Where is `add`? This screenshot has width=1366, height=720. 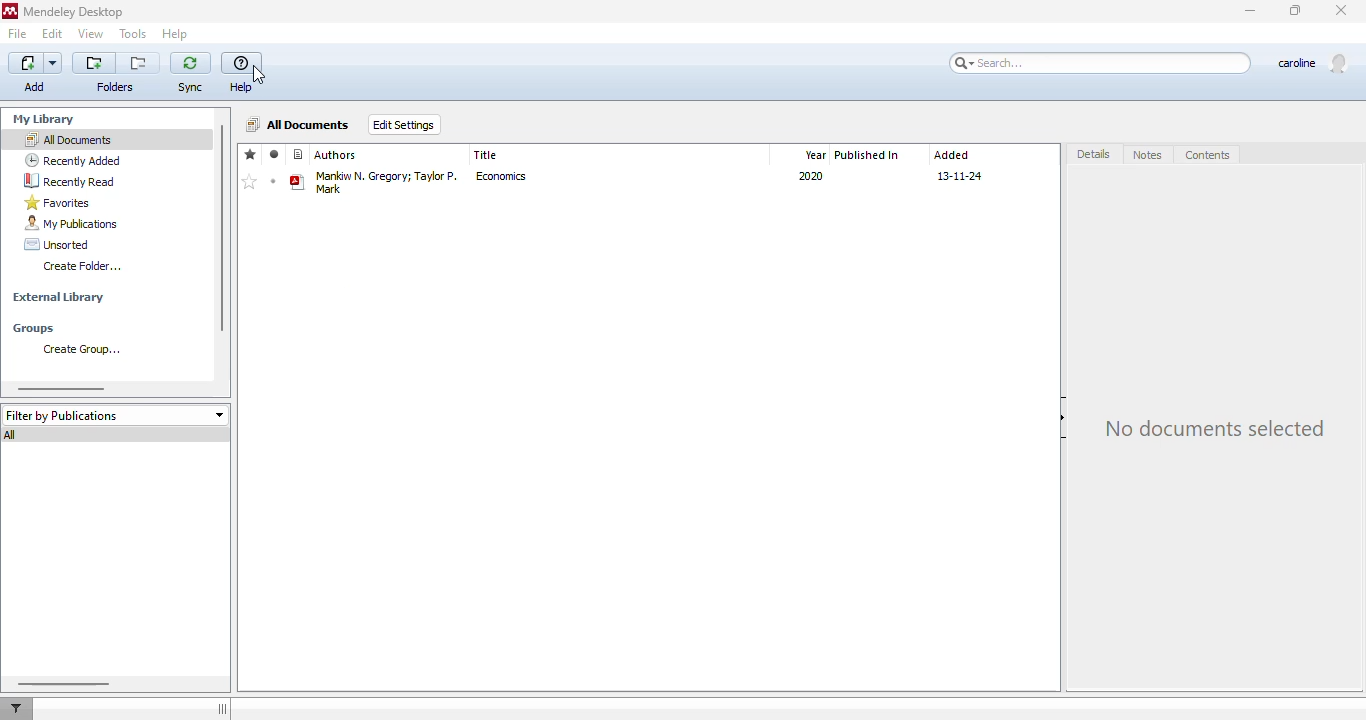
add is located at coordinates (37, 72).